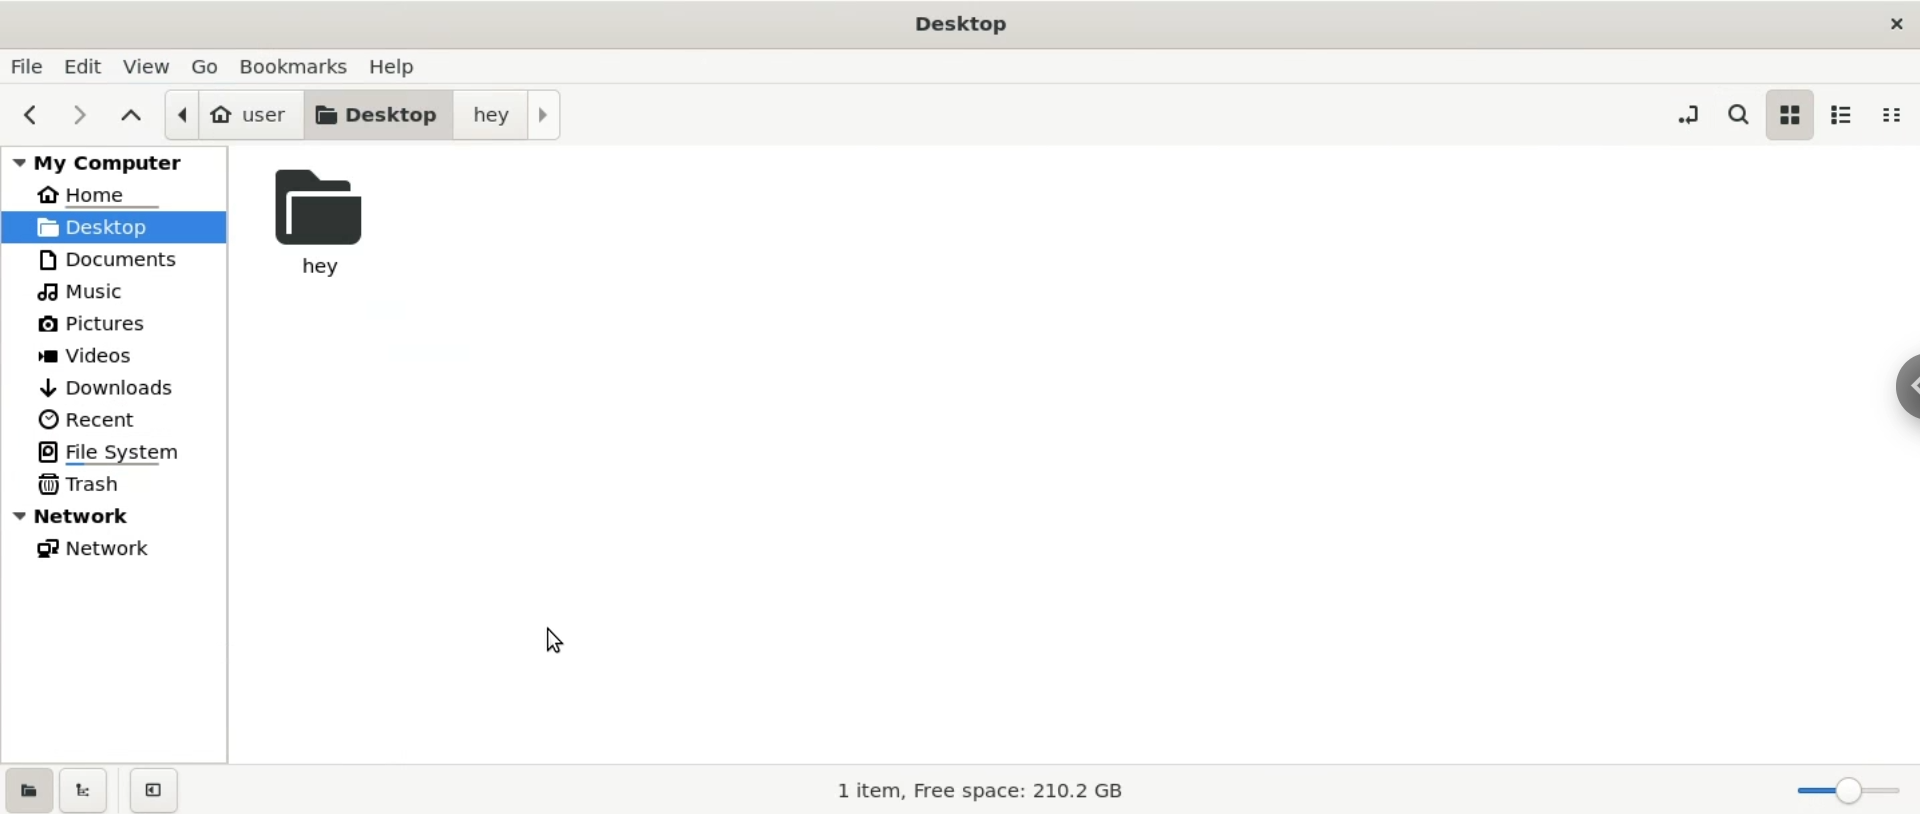 This screenshot has width=1920, height=814. I want to click on show treeview, so click(82, 788).